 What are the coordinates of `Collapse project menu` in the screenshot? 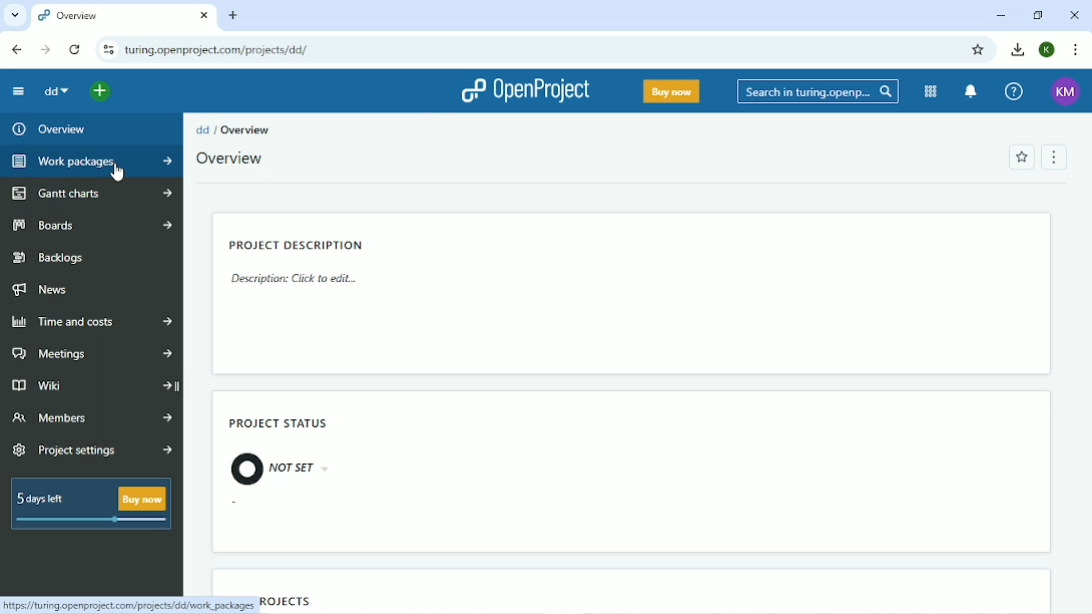 It's located at (19, 92).